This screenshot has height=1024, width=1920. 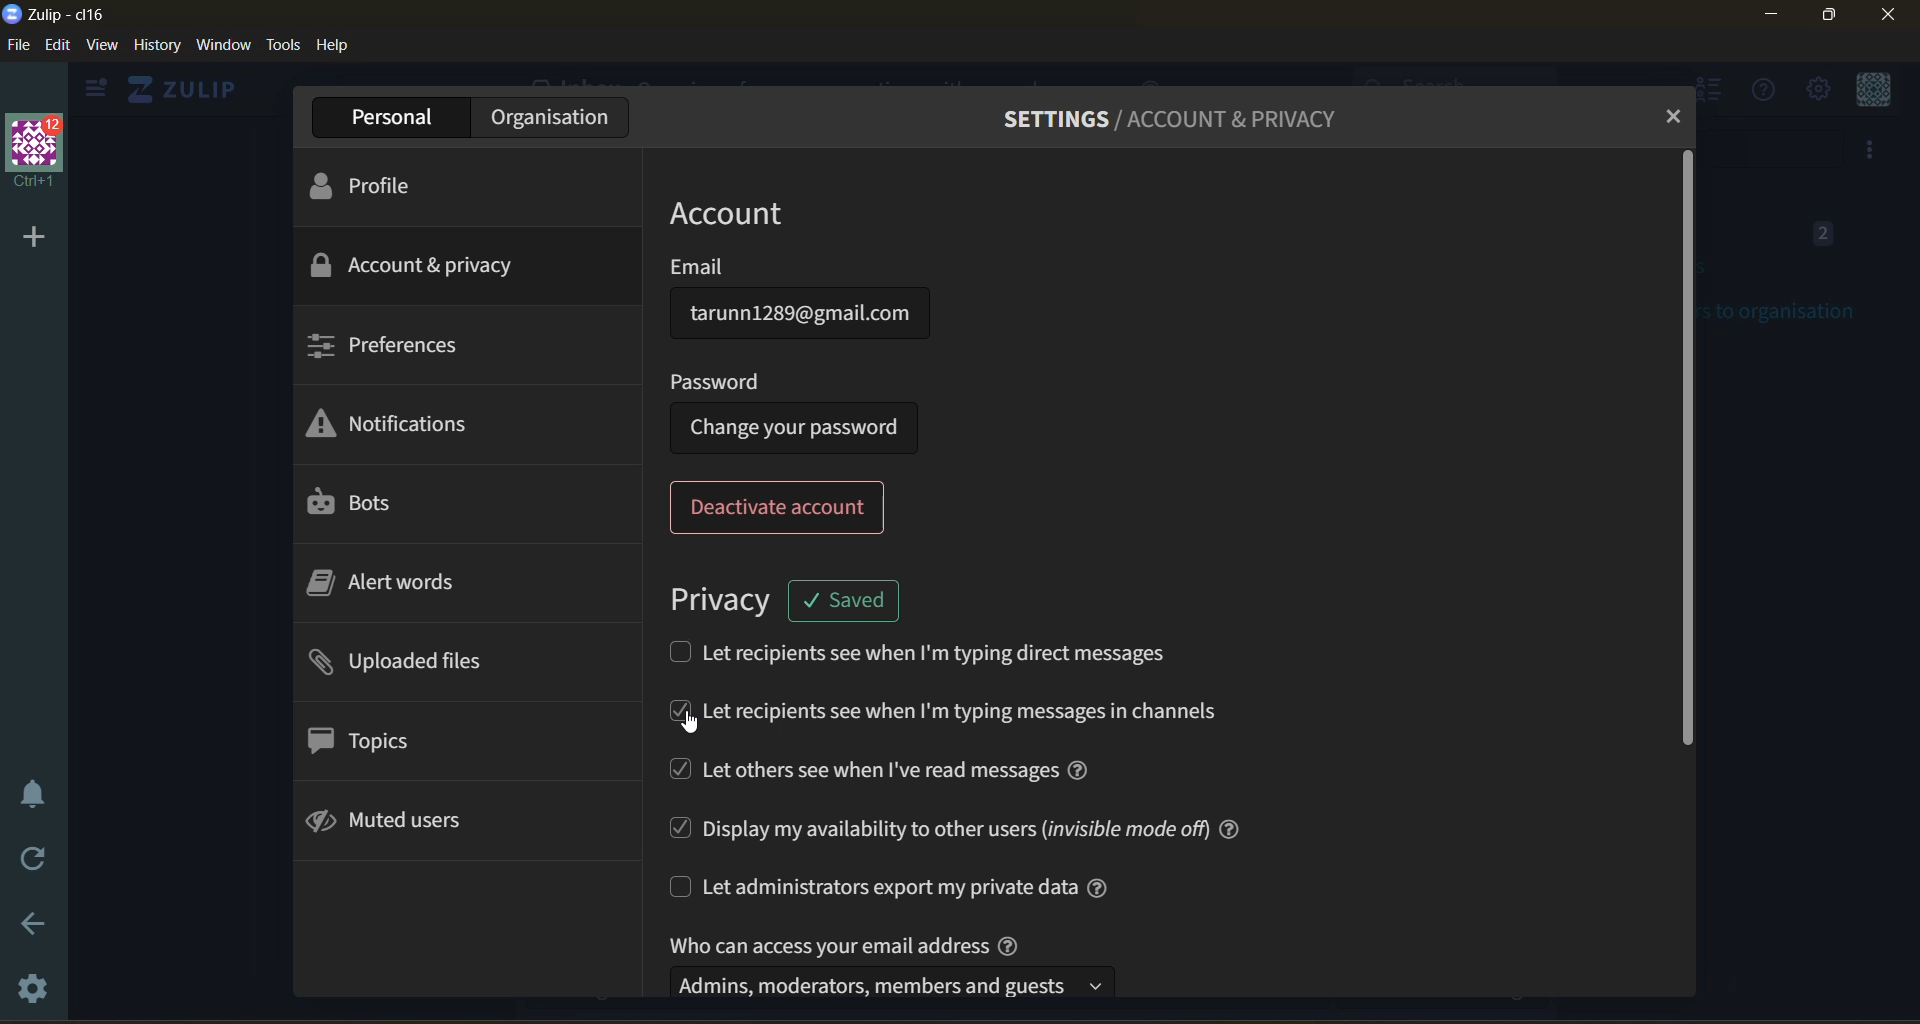 I want to click on muted users, so click(x=396, y=824).